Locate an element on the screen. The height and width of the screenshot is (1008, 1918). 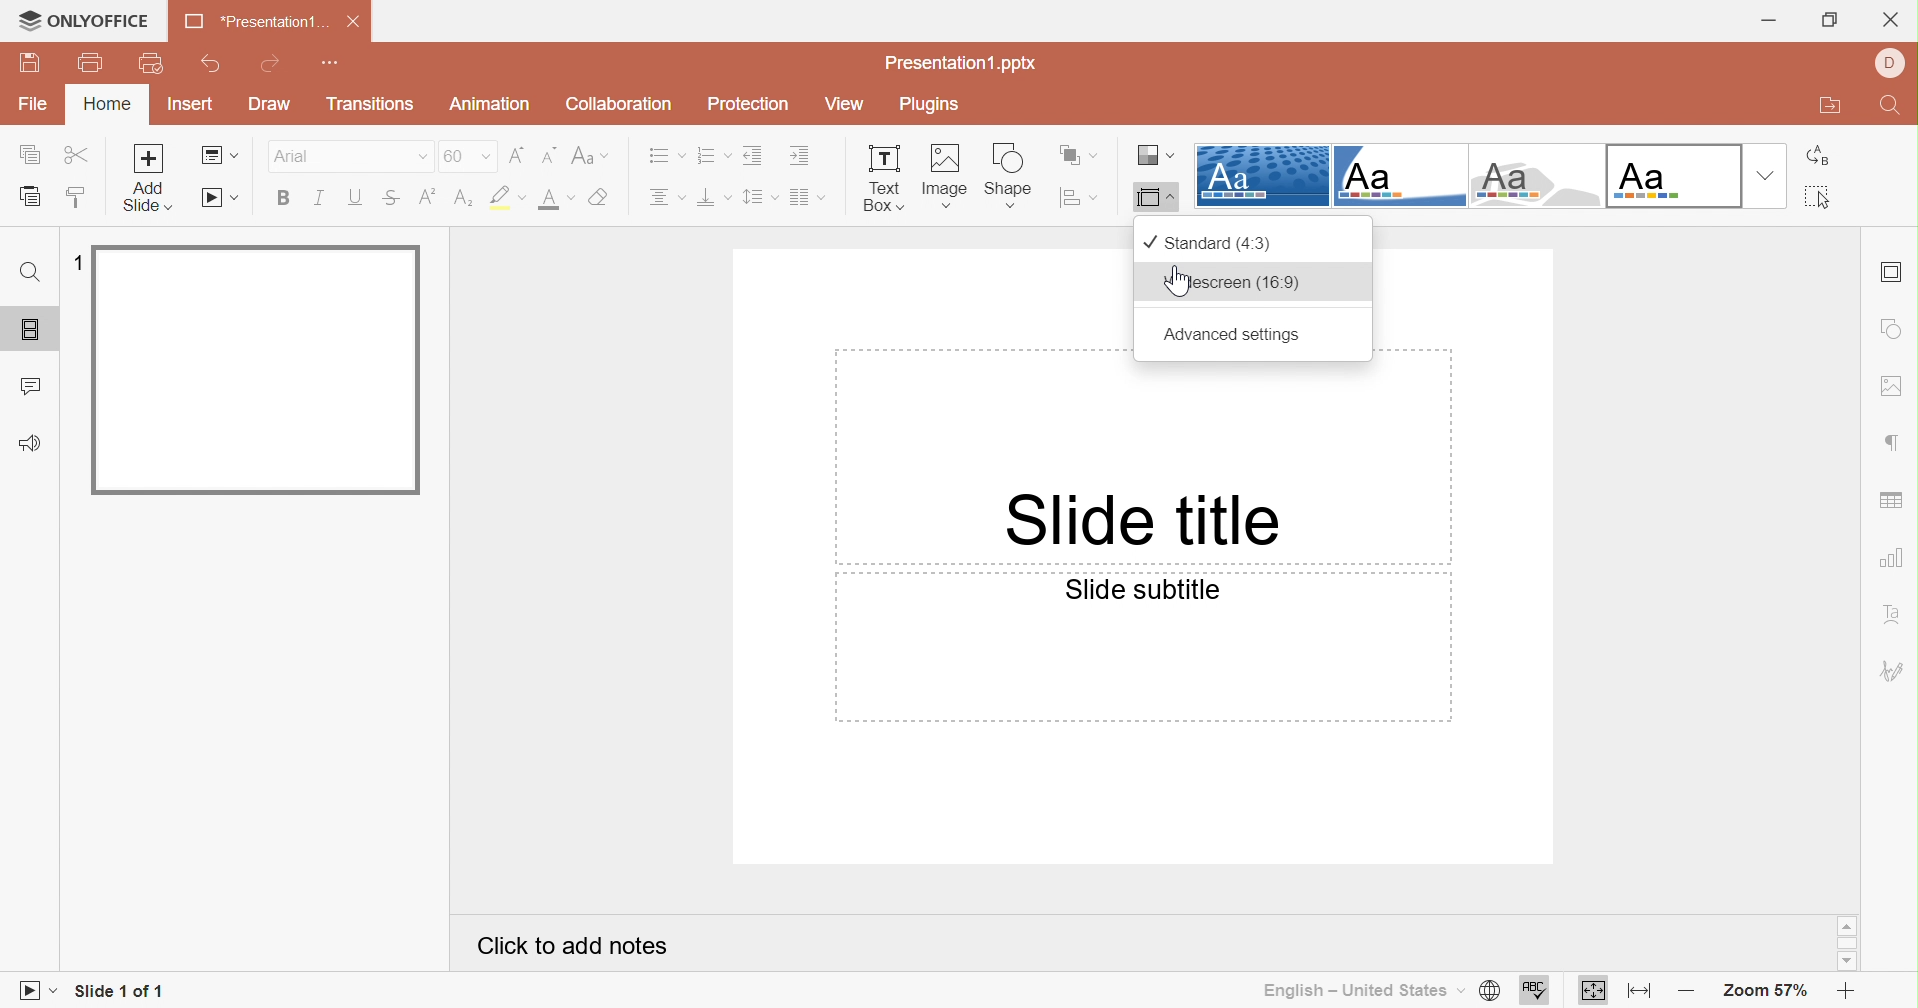
File is located at coordinates (34, 105).